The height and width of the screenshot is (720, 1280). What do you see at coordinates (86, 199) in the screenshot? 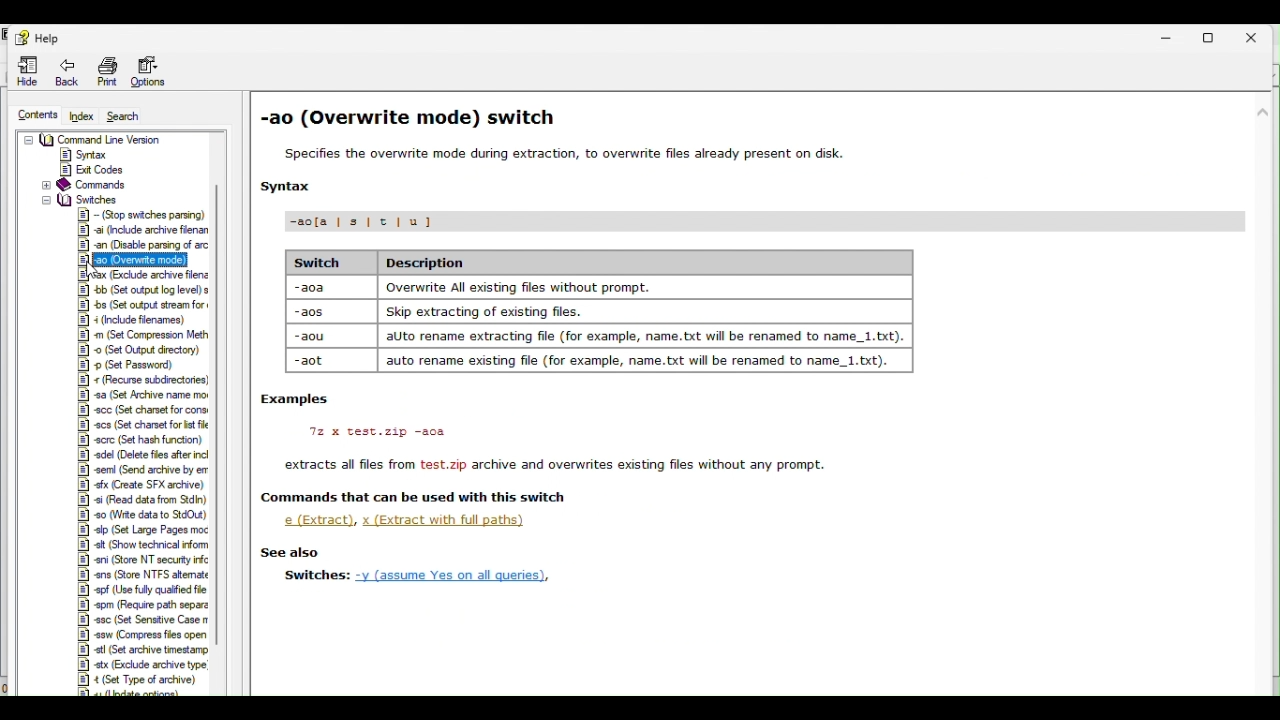
I see `switches` at bounding box center [86, 199].